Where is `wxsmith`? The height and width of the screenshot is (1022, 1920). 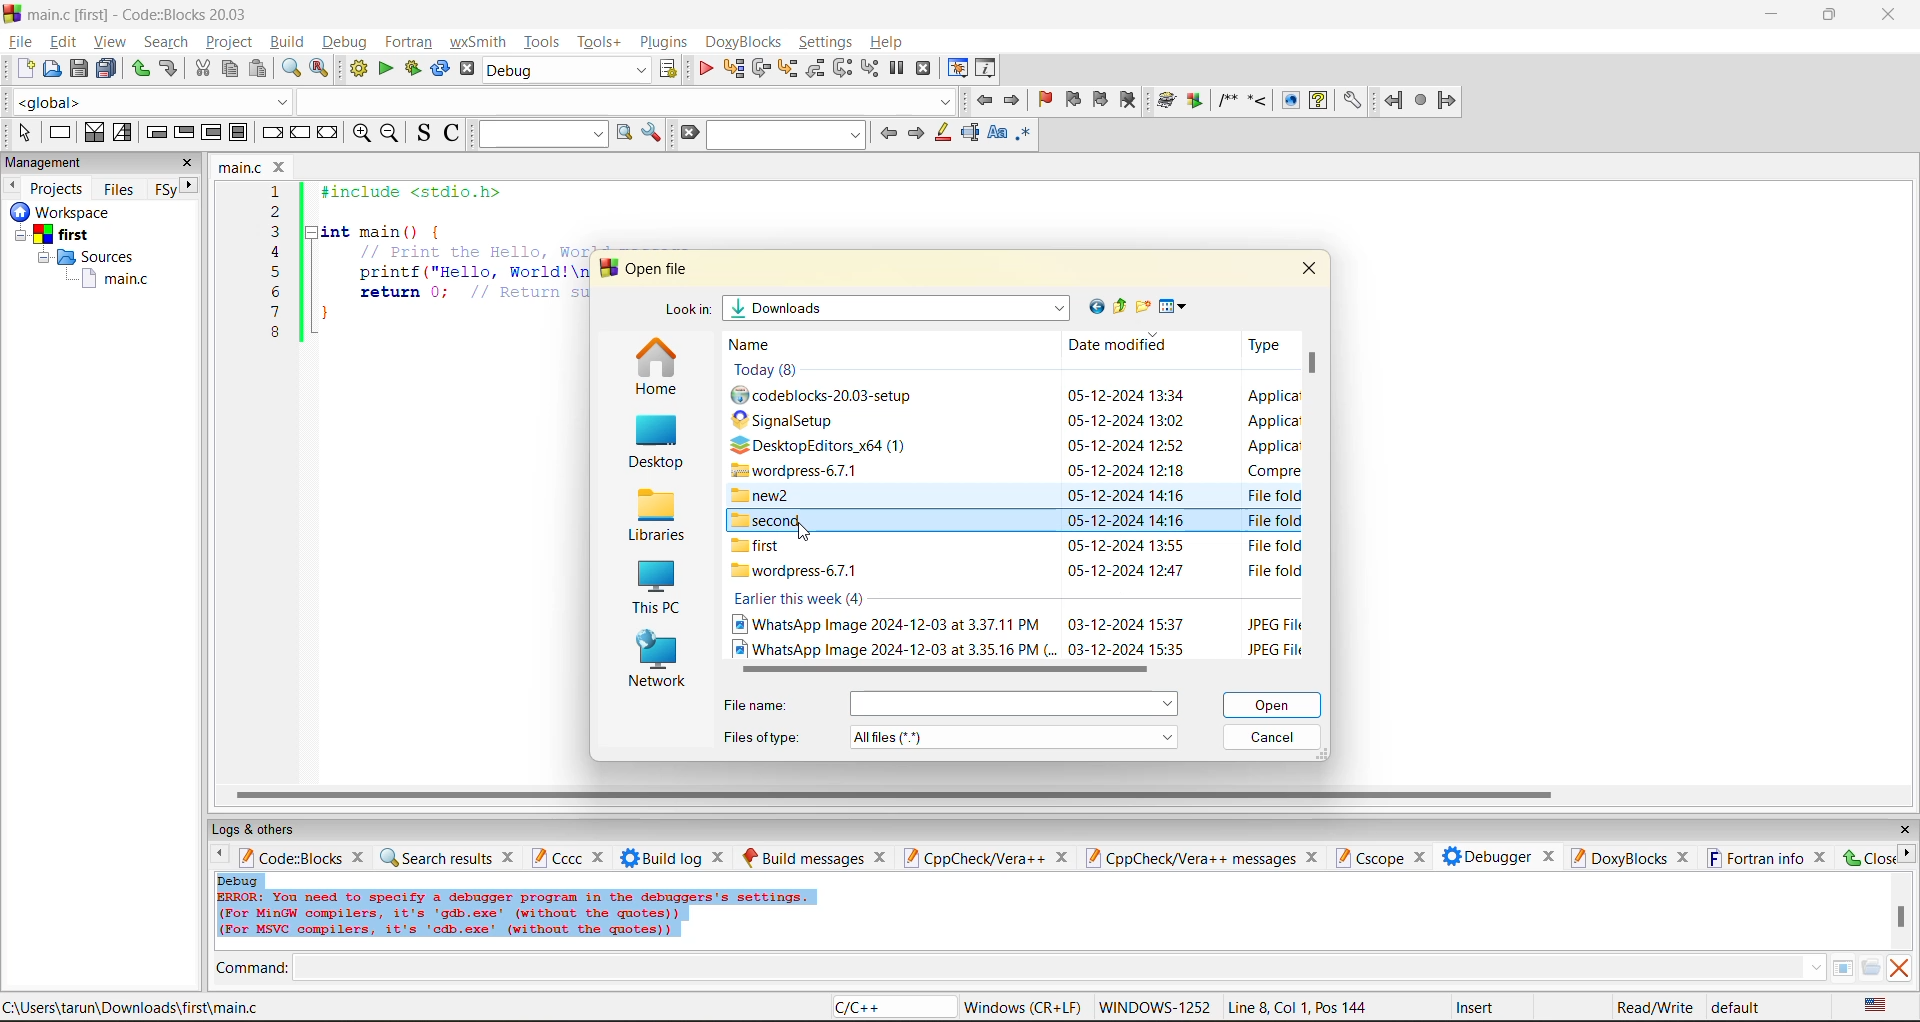 wxsmith is located at coordinates (479, 42).